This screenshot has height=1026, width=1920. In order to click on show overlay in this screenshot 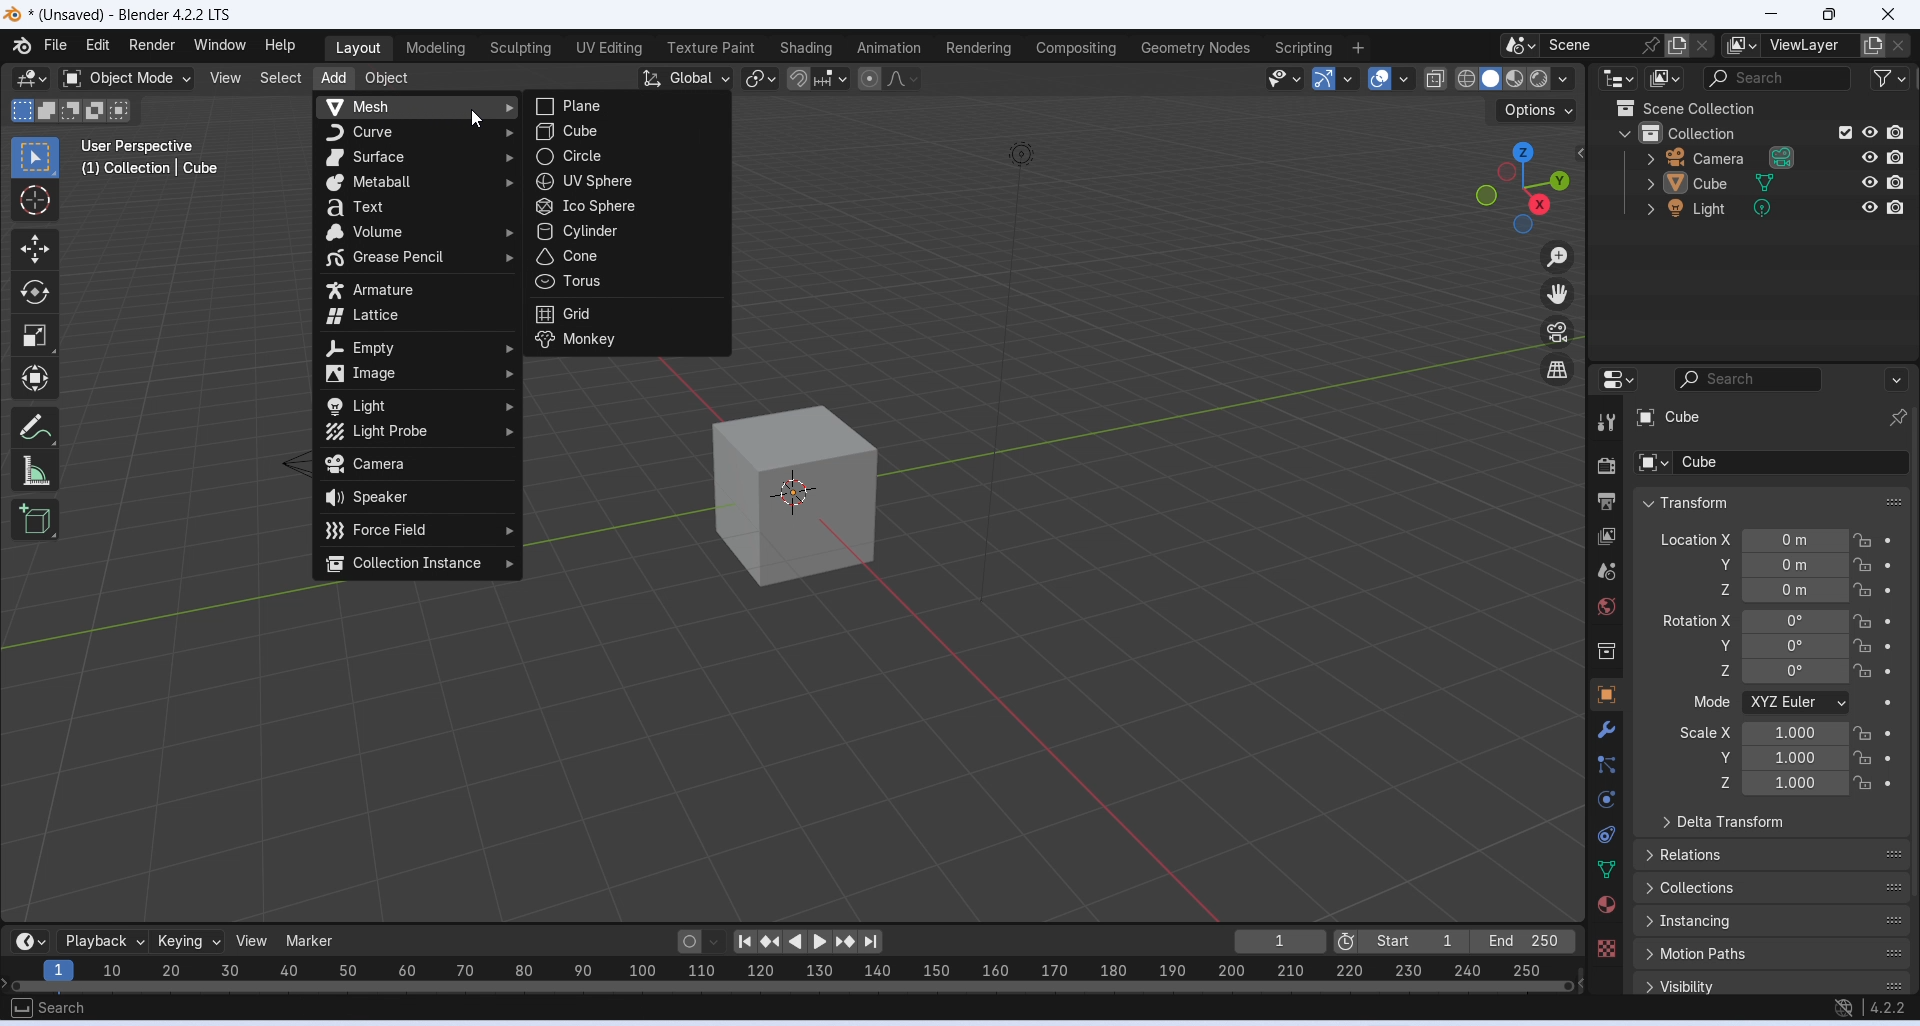, I will do `click(1379, 77)`.